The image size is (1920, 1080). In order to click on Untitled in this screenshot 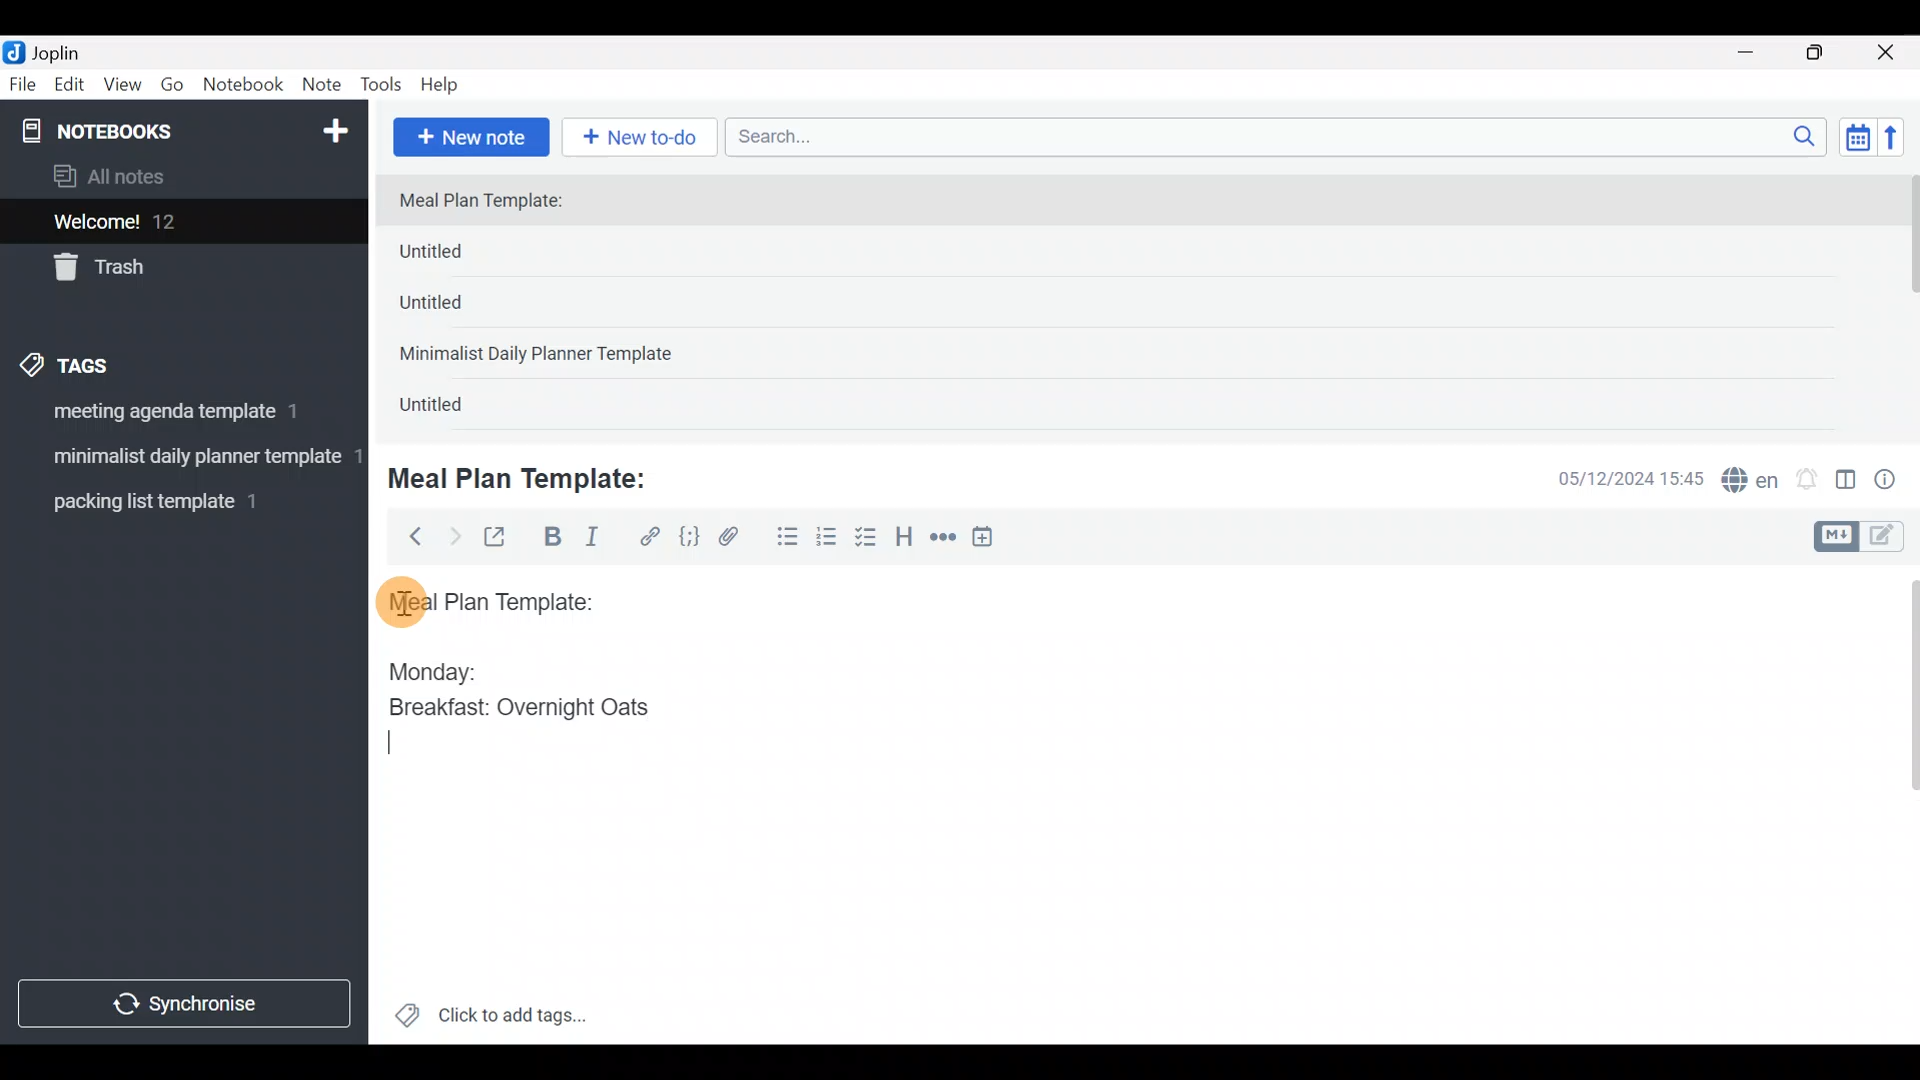, I will do `click(454, 409)`.